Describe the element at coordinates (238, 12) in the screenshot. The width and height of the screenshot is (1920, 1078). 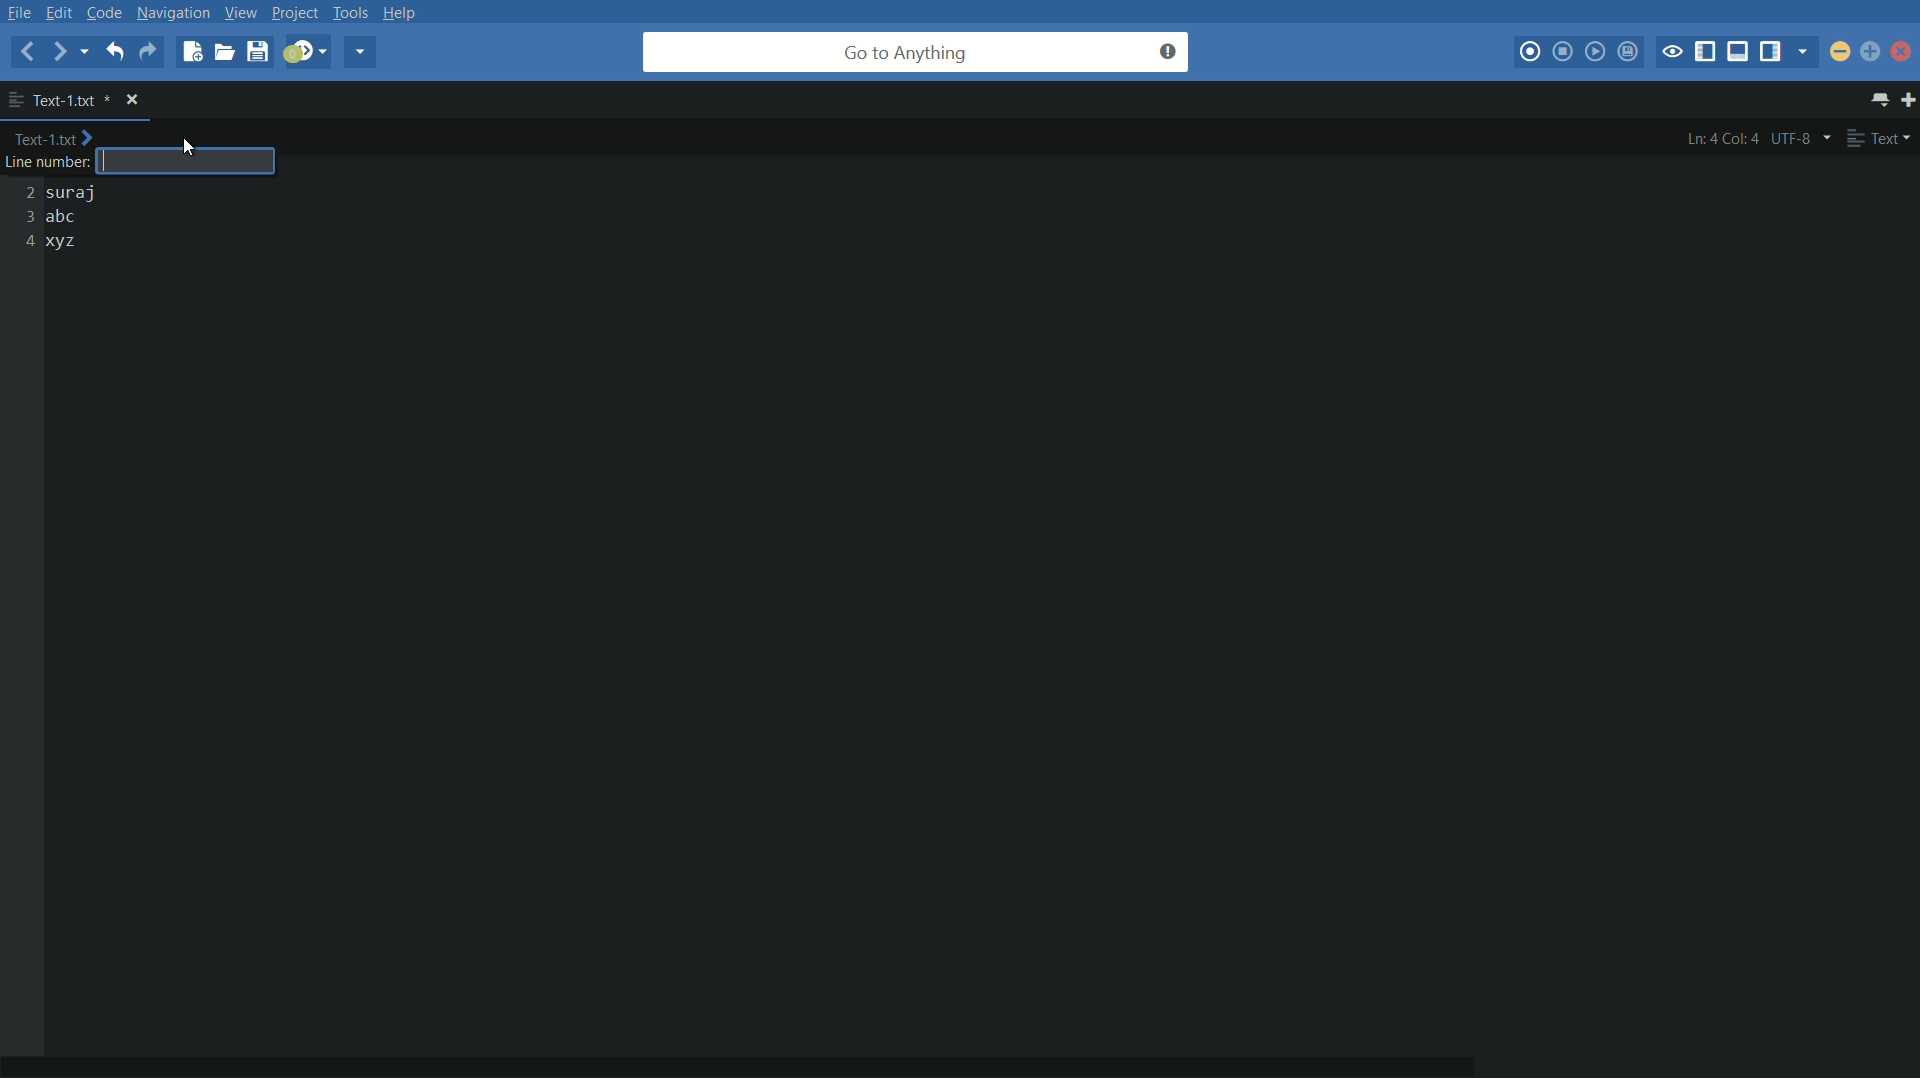
I see `view` at that location.